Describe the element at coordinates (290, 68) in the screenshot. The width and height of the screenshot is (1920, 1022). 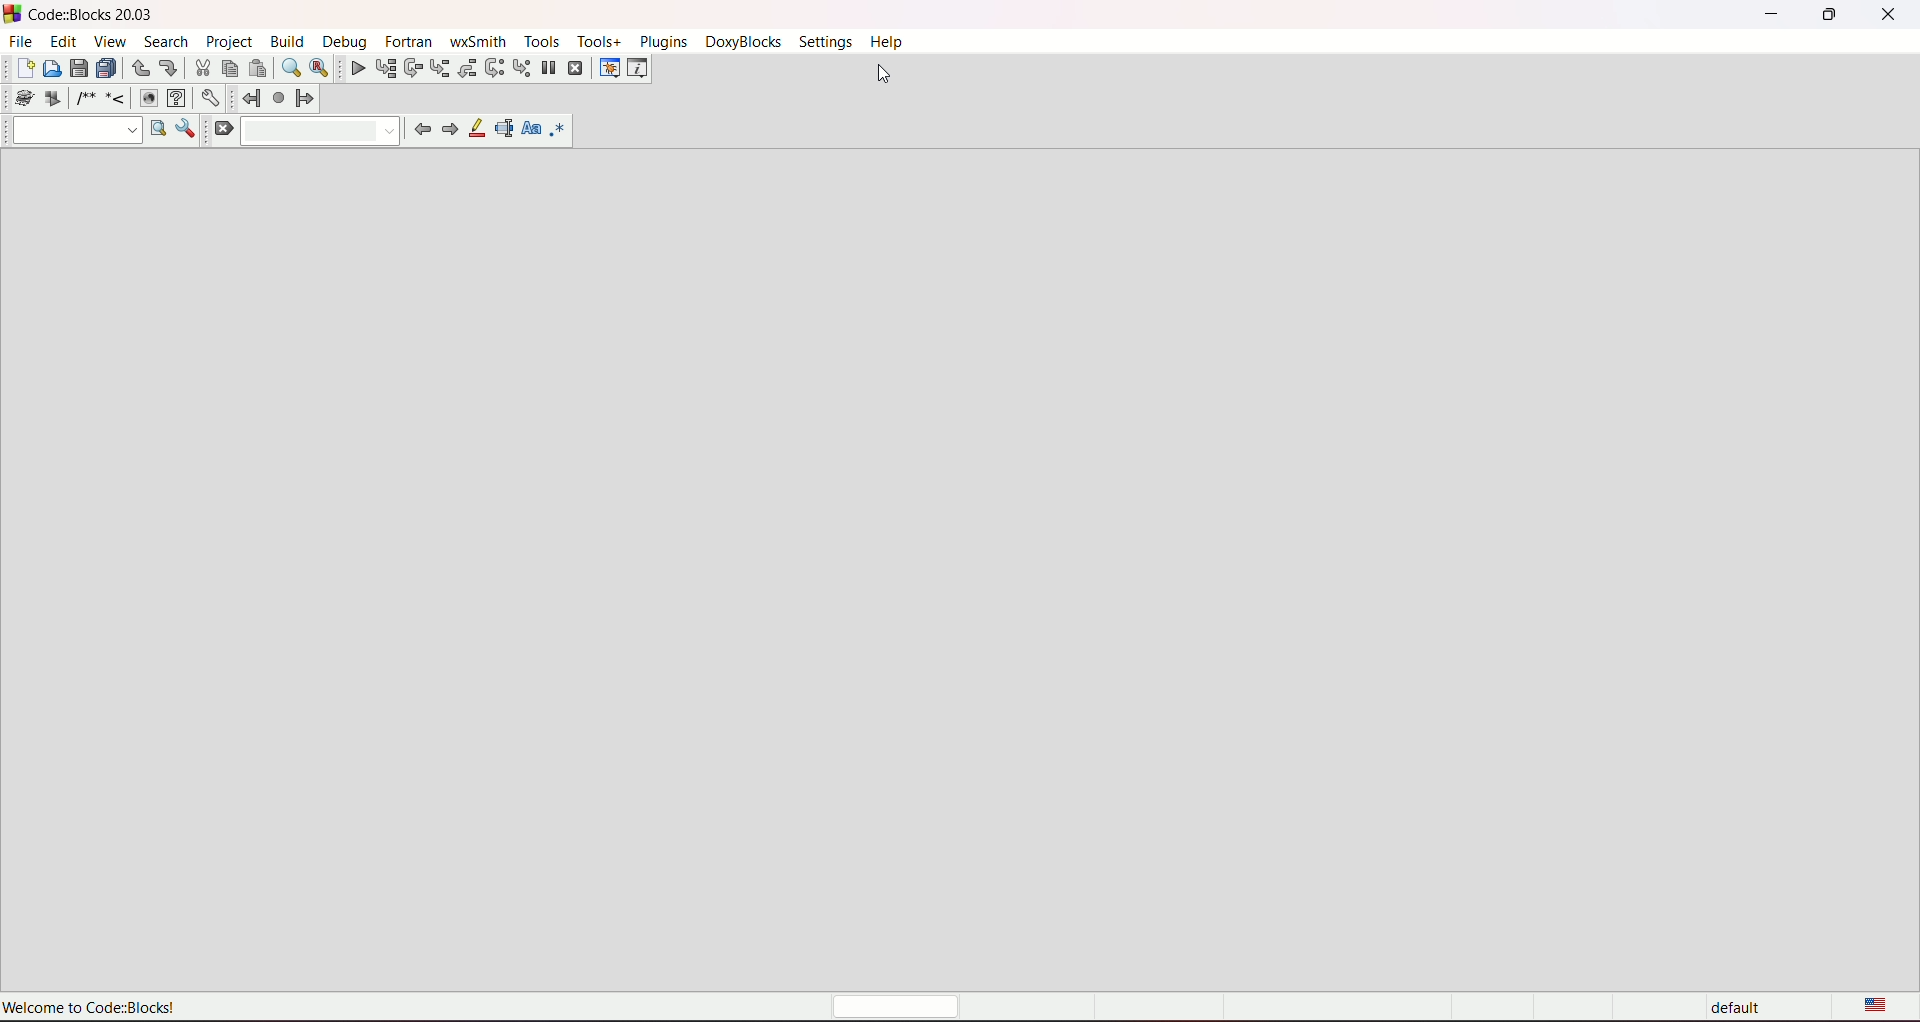
I see `find` at that location.